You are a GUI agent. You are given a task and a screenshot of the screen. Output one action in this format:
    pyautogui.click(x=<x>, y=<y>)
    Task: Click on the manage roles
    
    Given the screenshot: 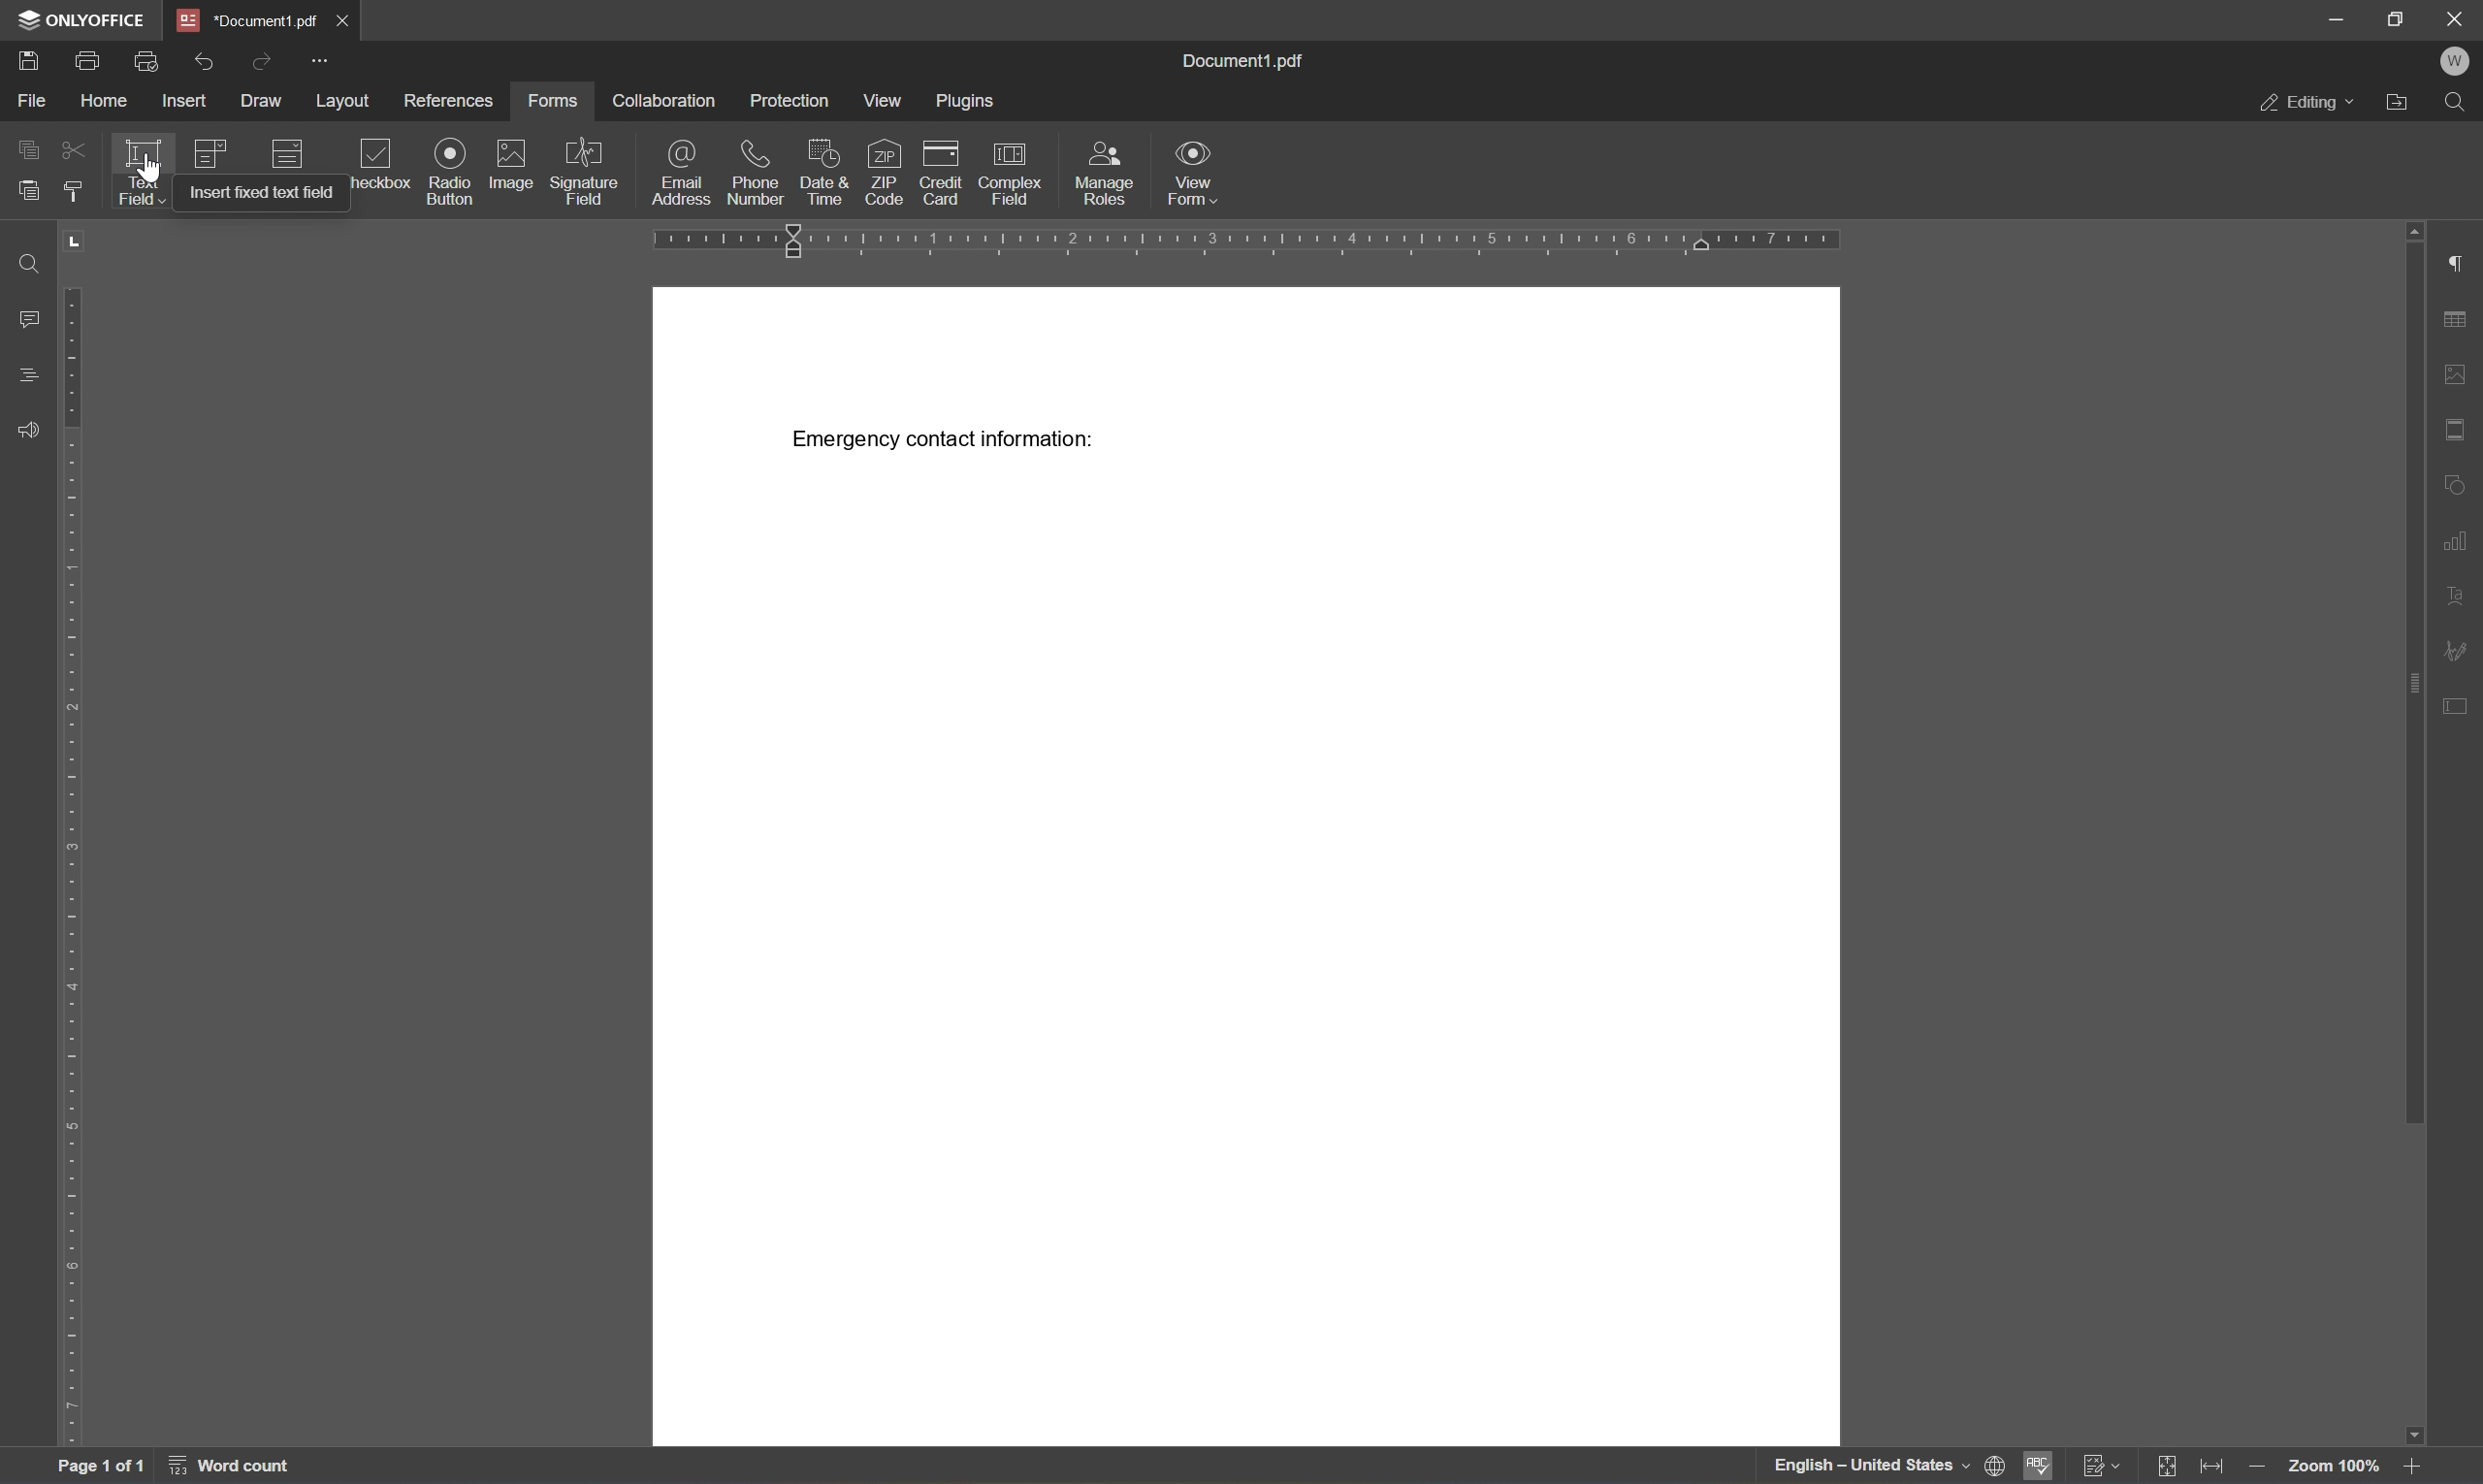 What is the action you would take?
    pyautogui.click(x=1108, y=172)
    